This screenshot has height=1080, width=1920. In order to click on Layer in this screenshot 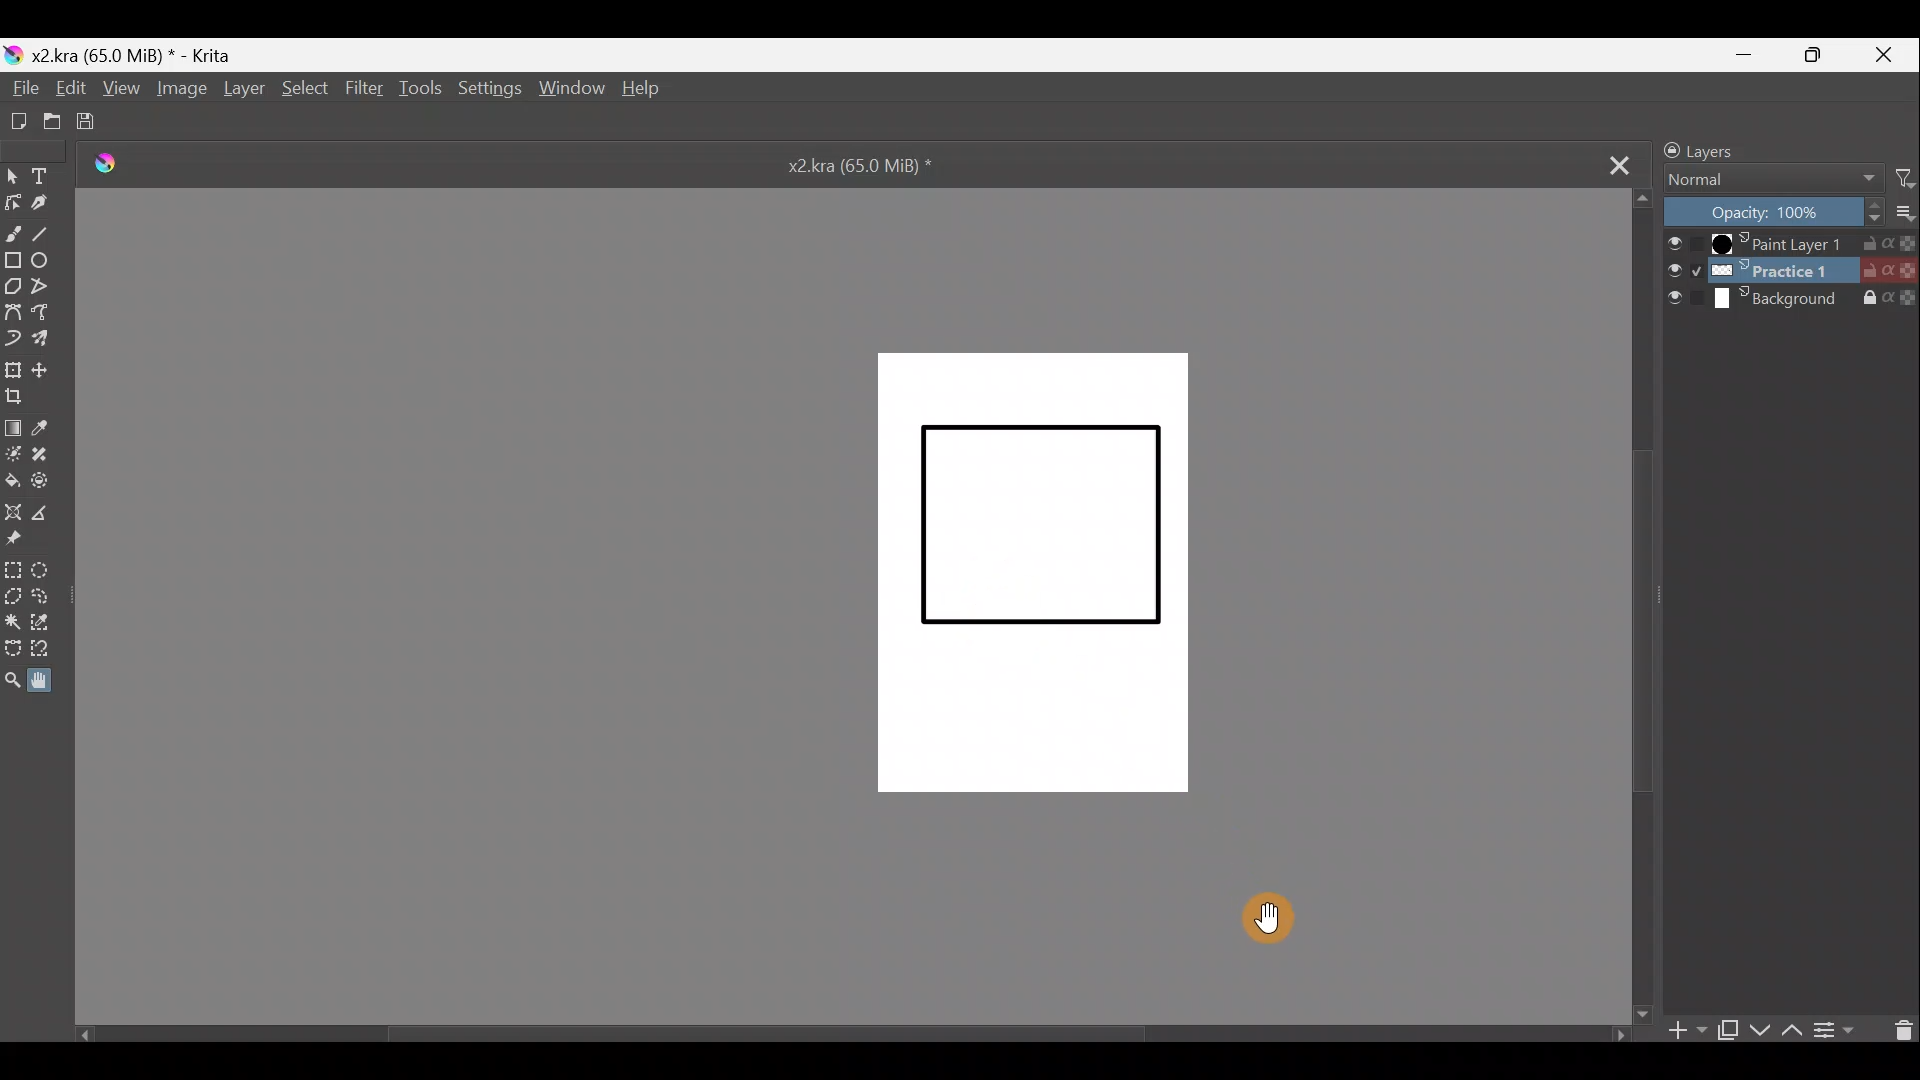, I will do `click(243, 93)`.